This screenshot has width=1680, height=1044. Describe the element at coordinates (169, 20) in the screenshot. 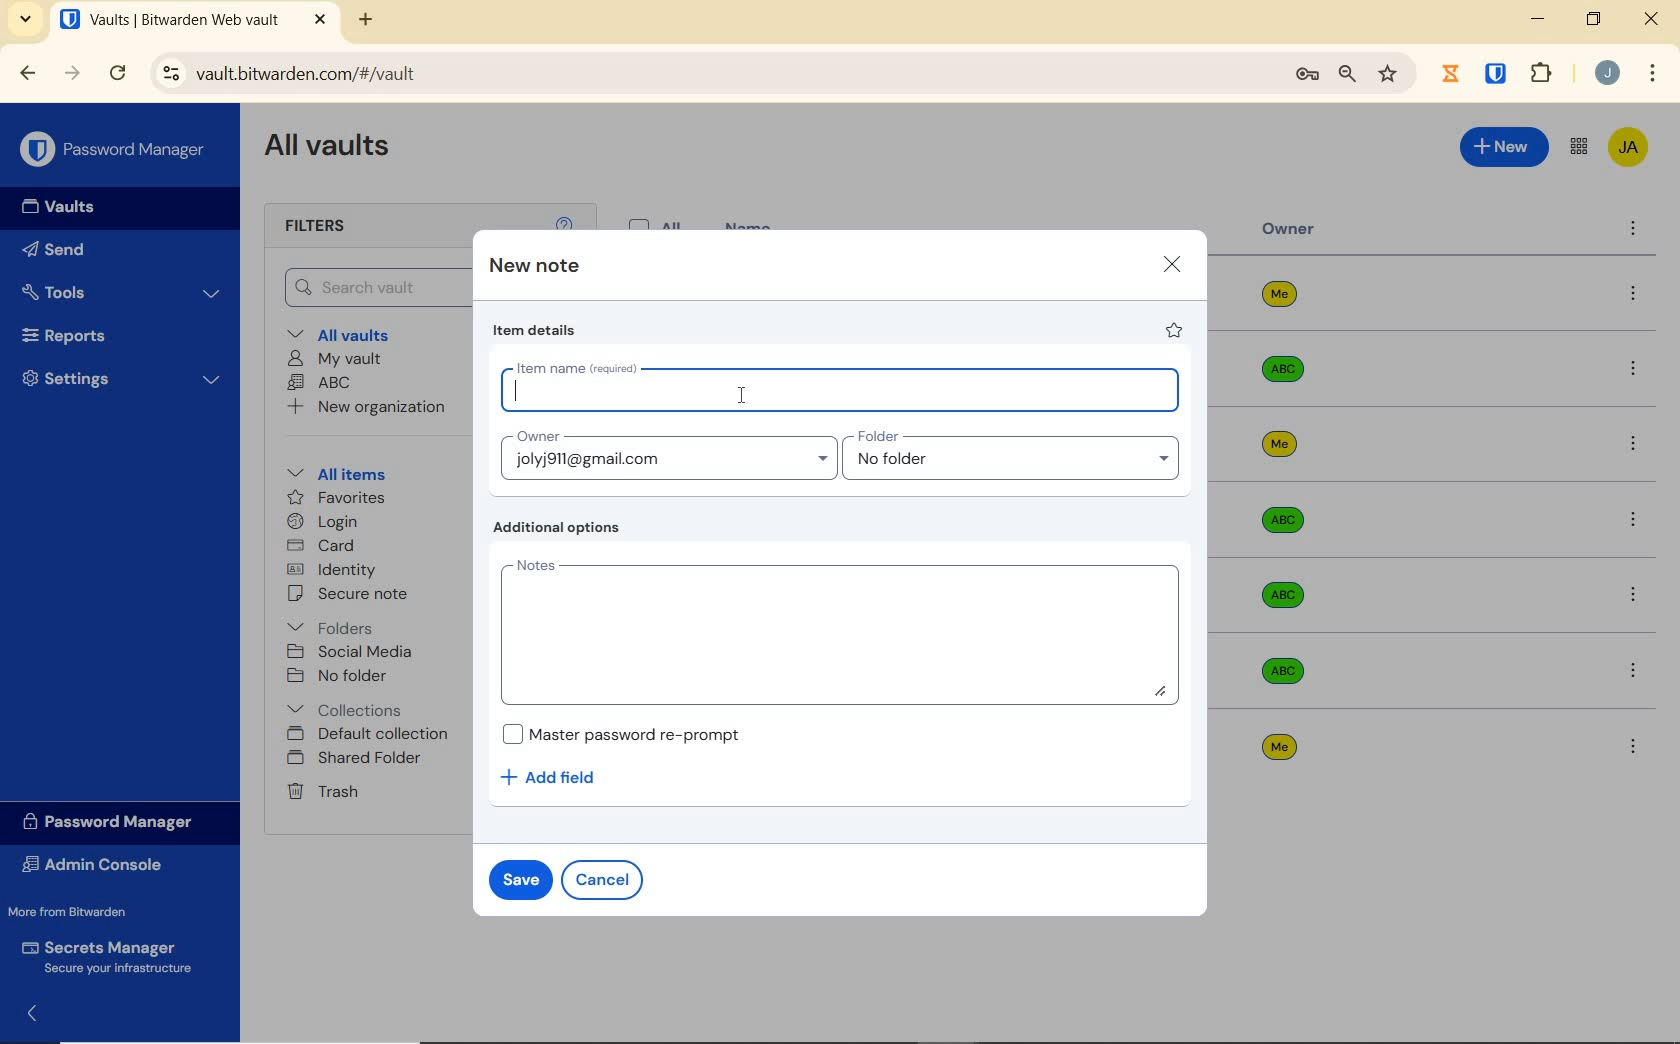

I see `open tab` at that location.